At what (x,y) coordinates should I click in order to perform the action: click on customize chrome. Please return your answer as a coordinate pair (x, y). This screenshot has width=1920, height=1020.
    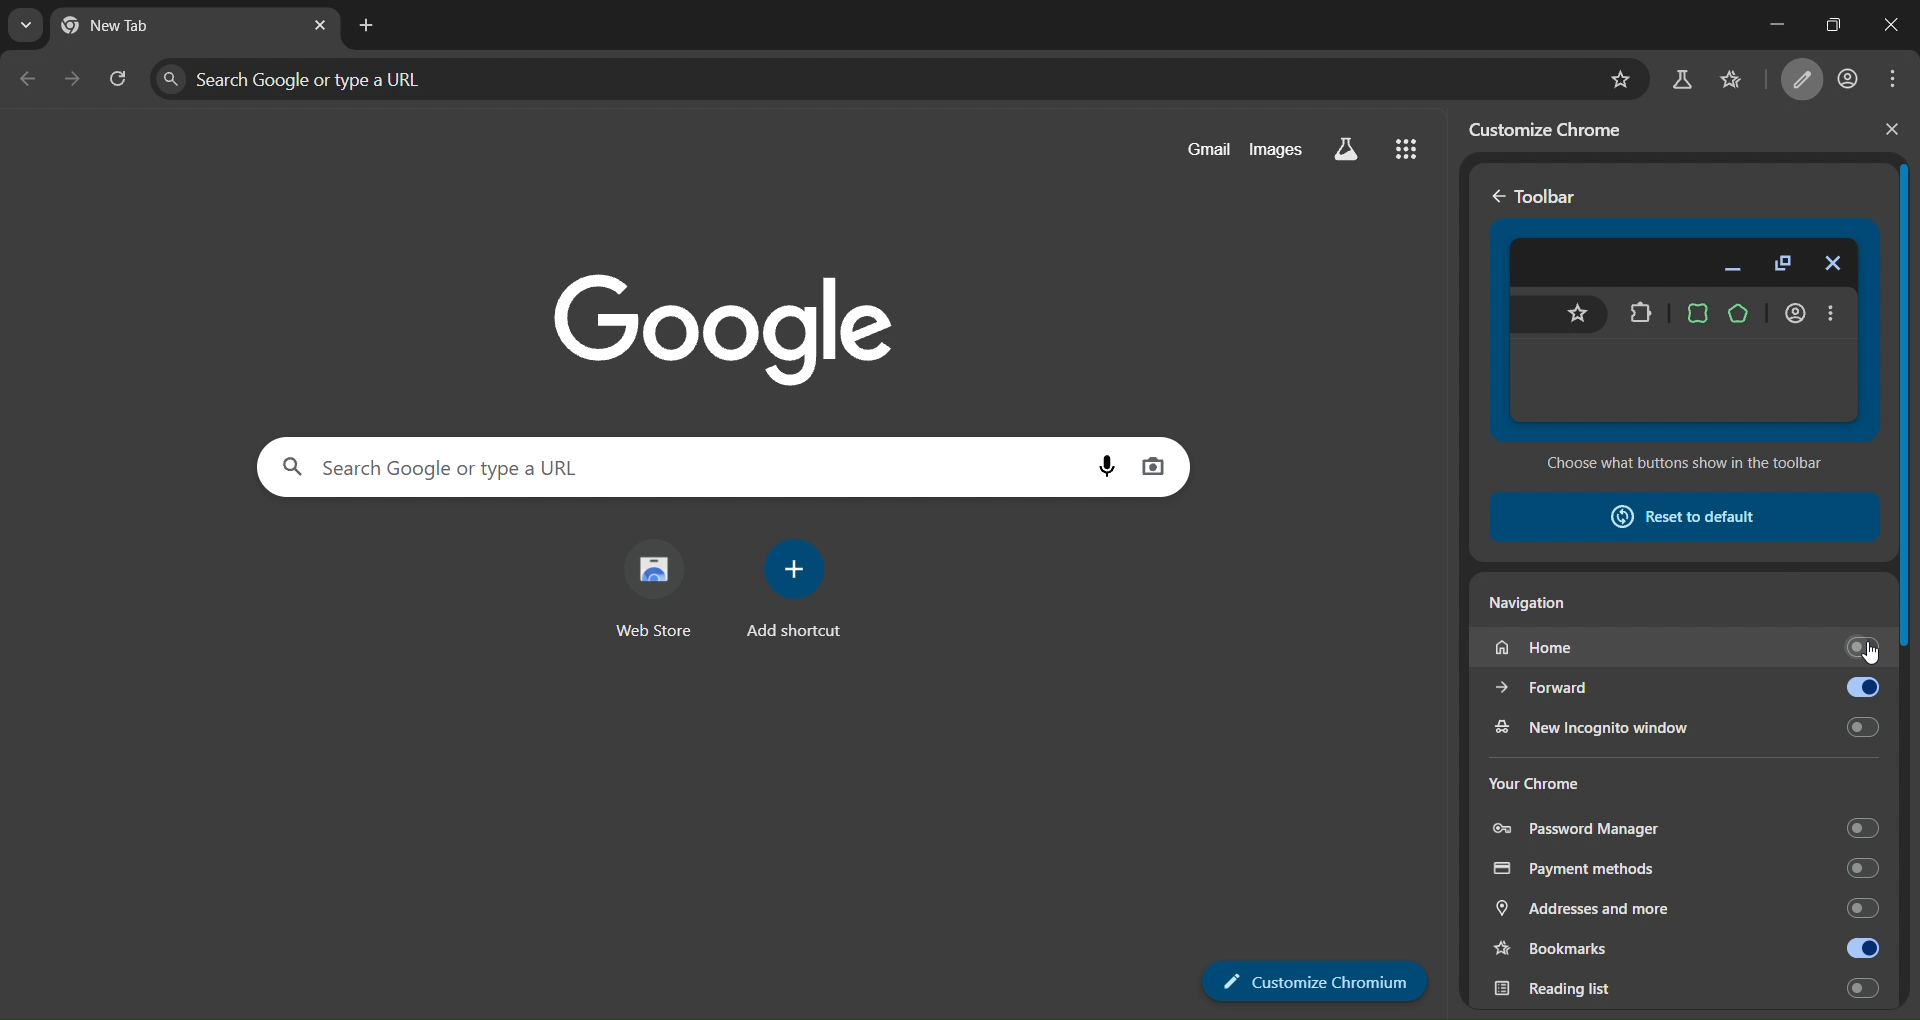
    Looking at the image, I should click on (1560, 128).